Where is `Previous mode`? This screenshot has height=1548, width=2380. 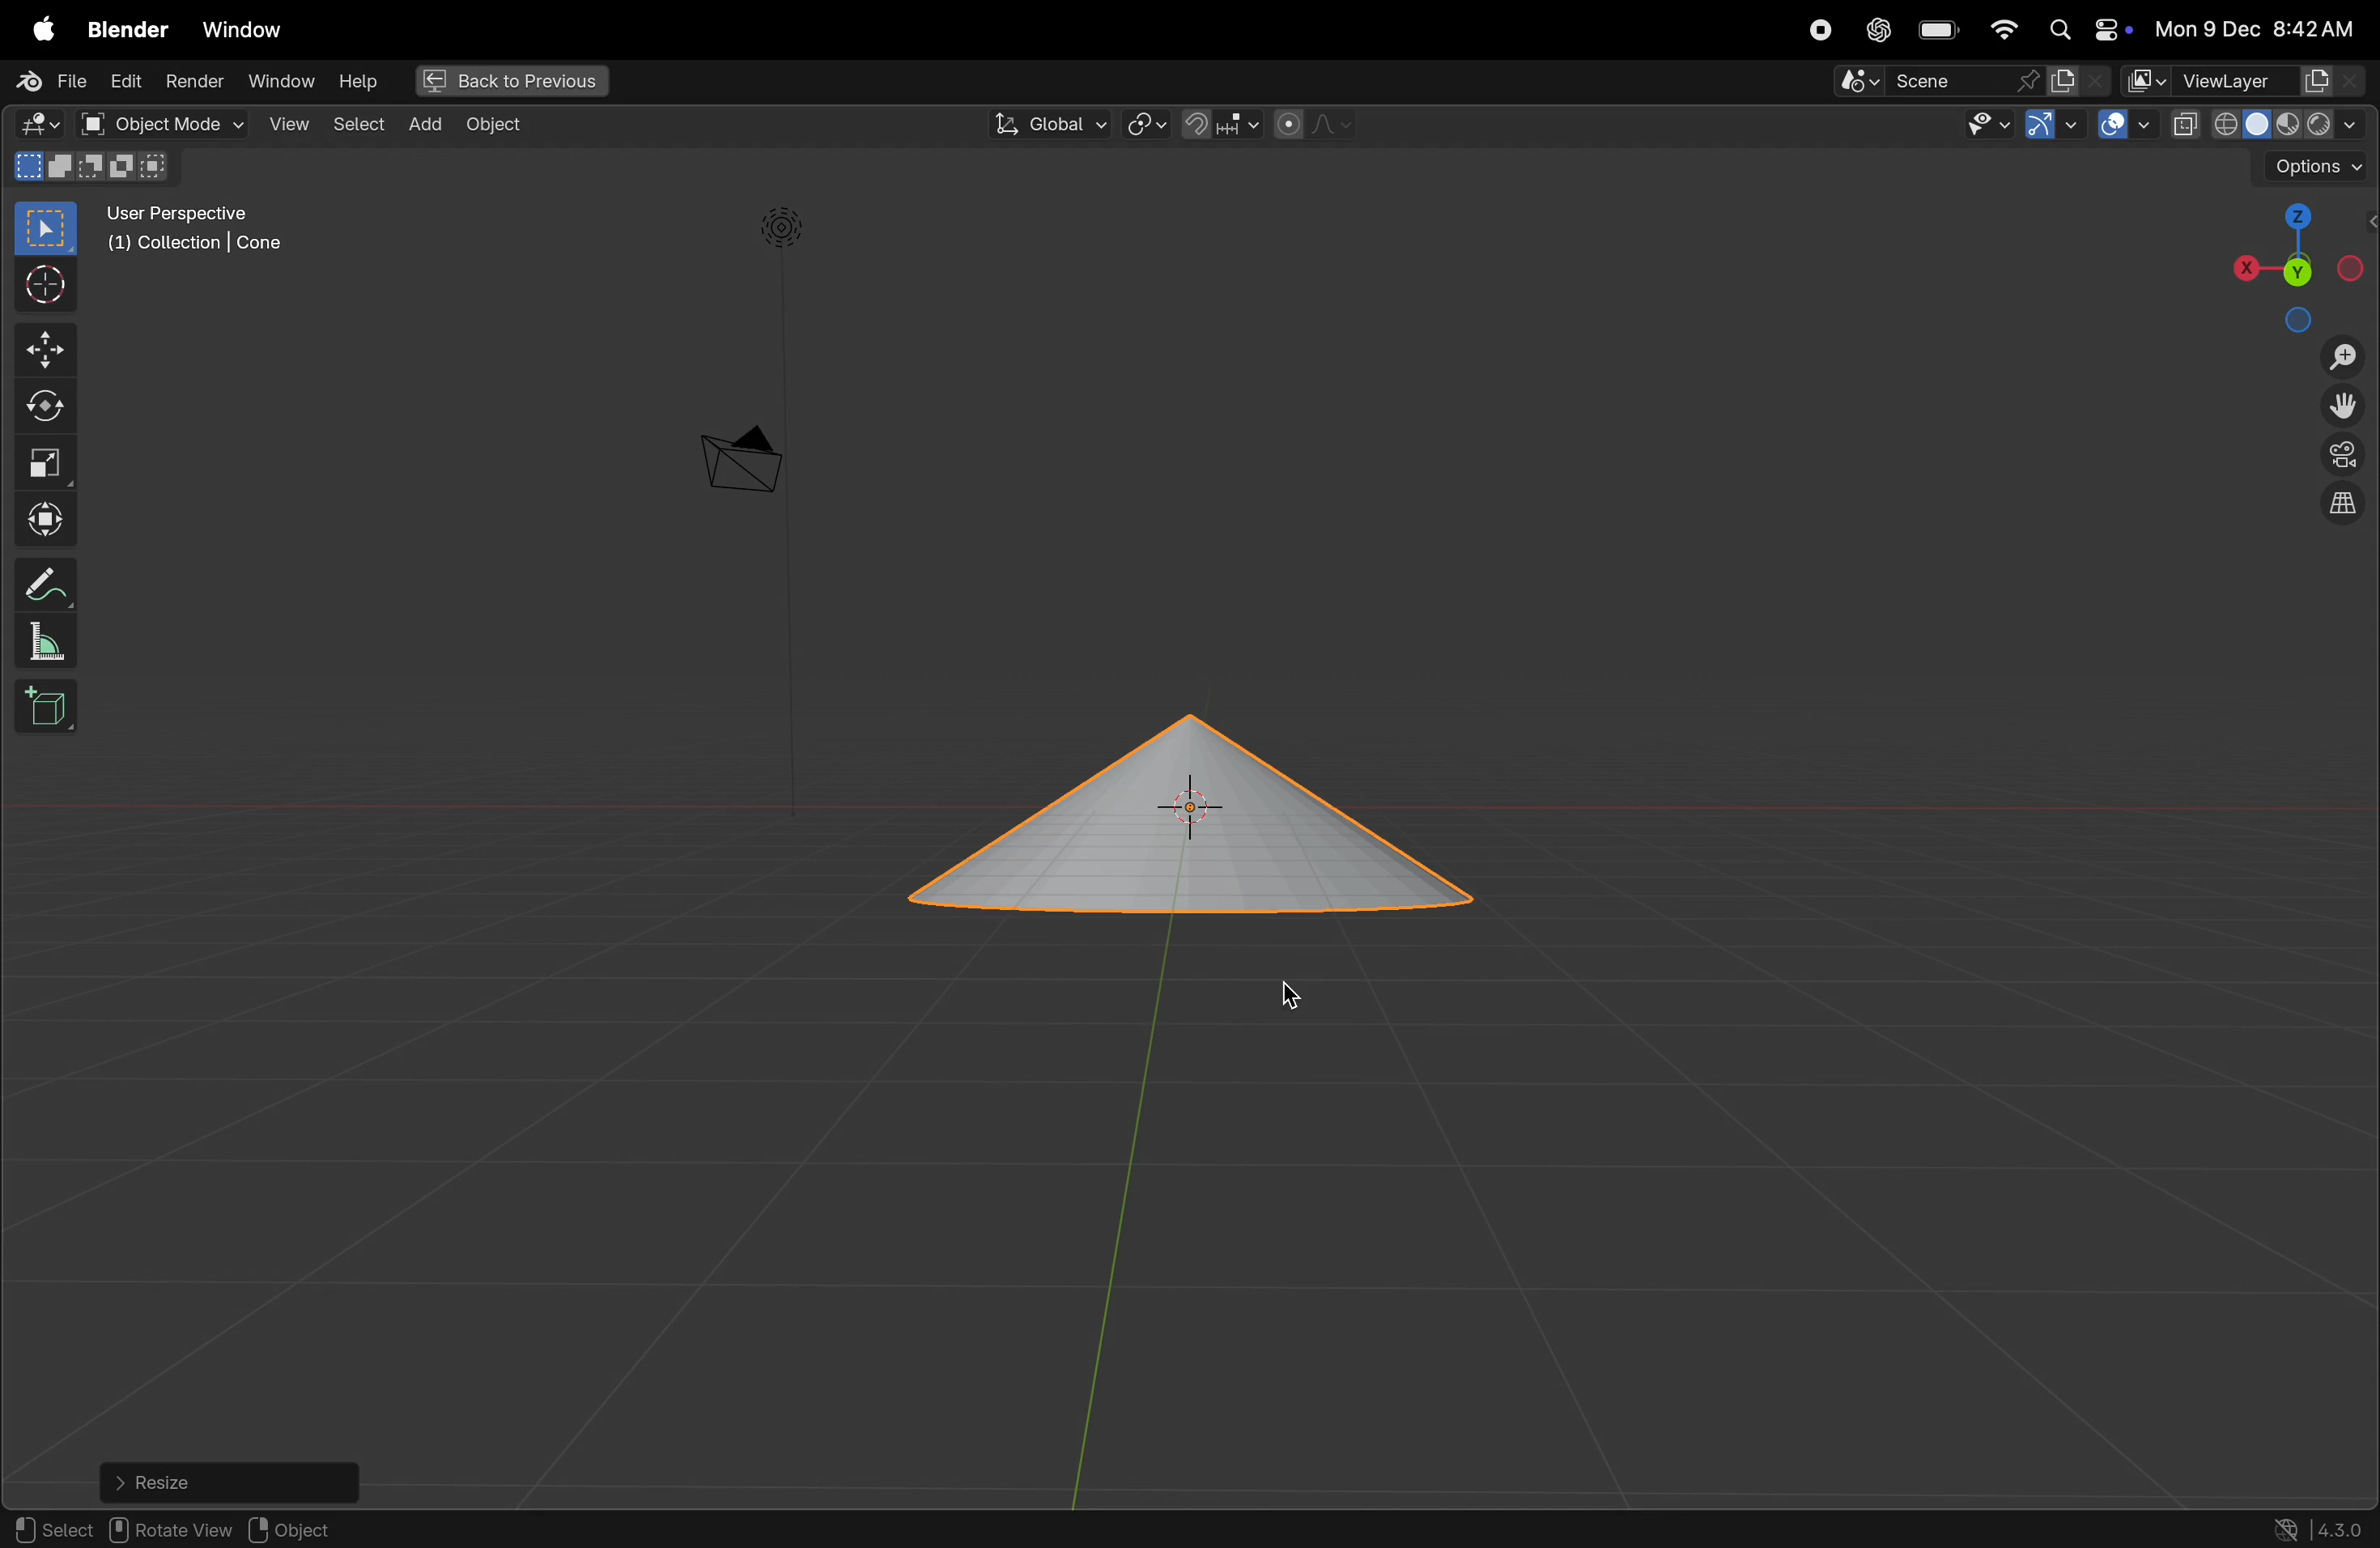
Previous mode is located at coordinates (2028, 1530).